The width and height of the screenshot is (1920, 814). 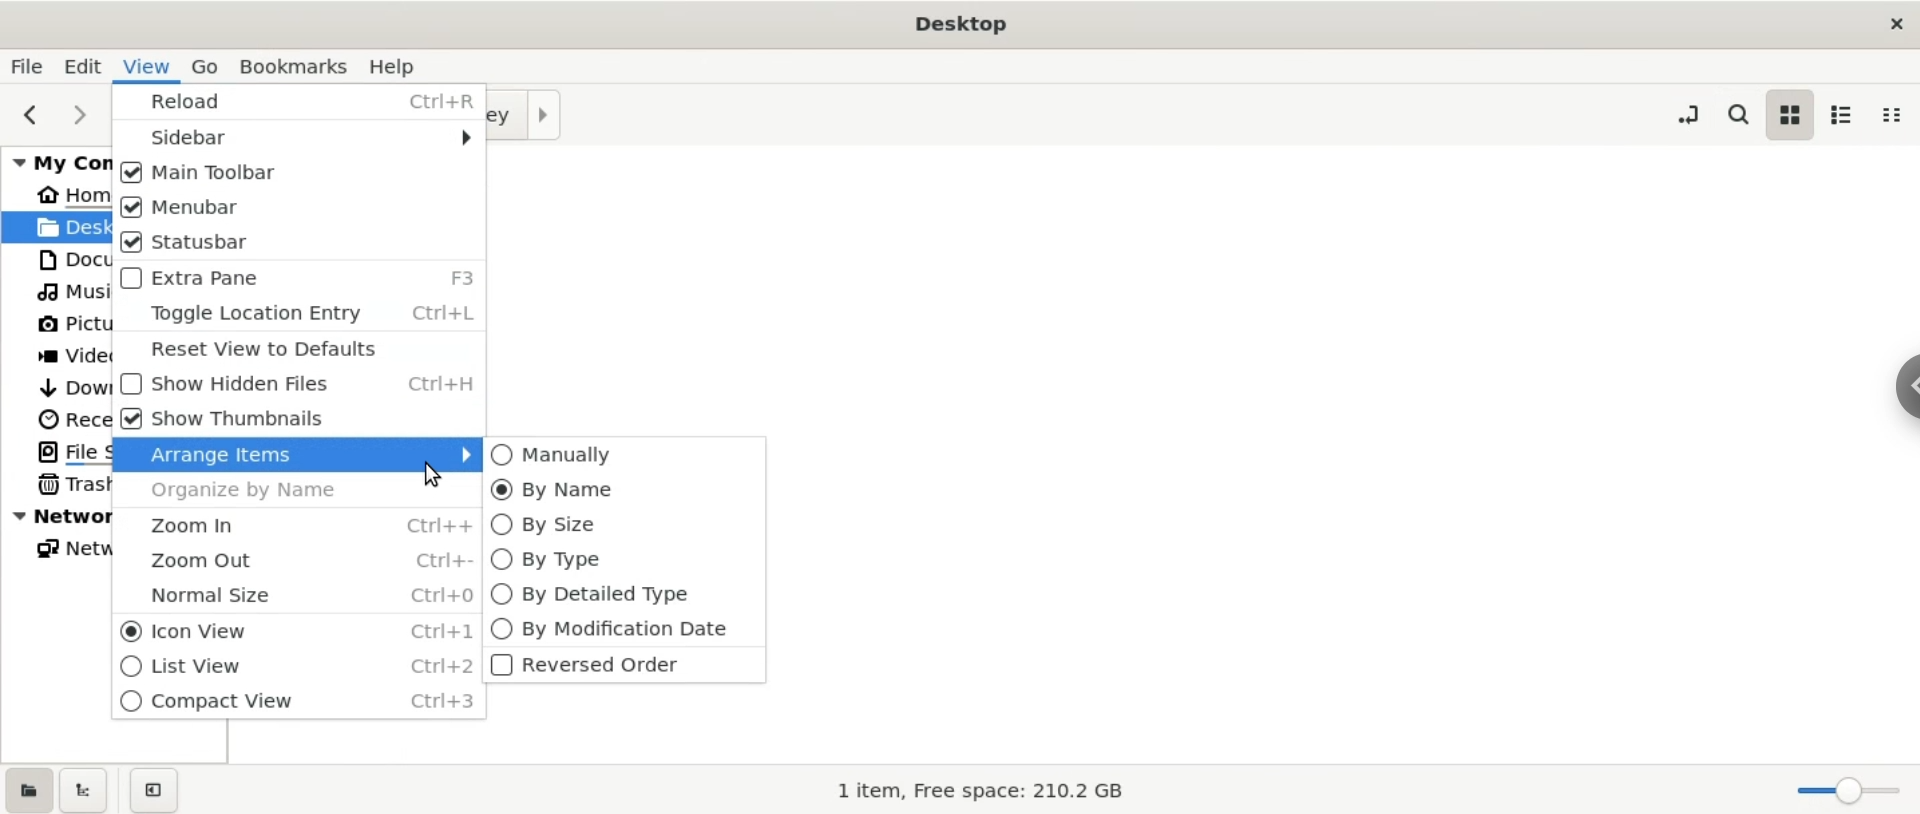 What do you see at coordinates (1789, 117) in the screenshot?
I see `icon view` at bounding box center [1789, 117].